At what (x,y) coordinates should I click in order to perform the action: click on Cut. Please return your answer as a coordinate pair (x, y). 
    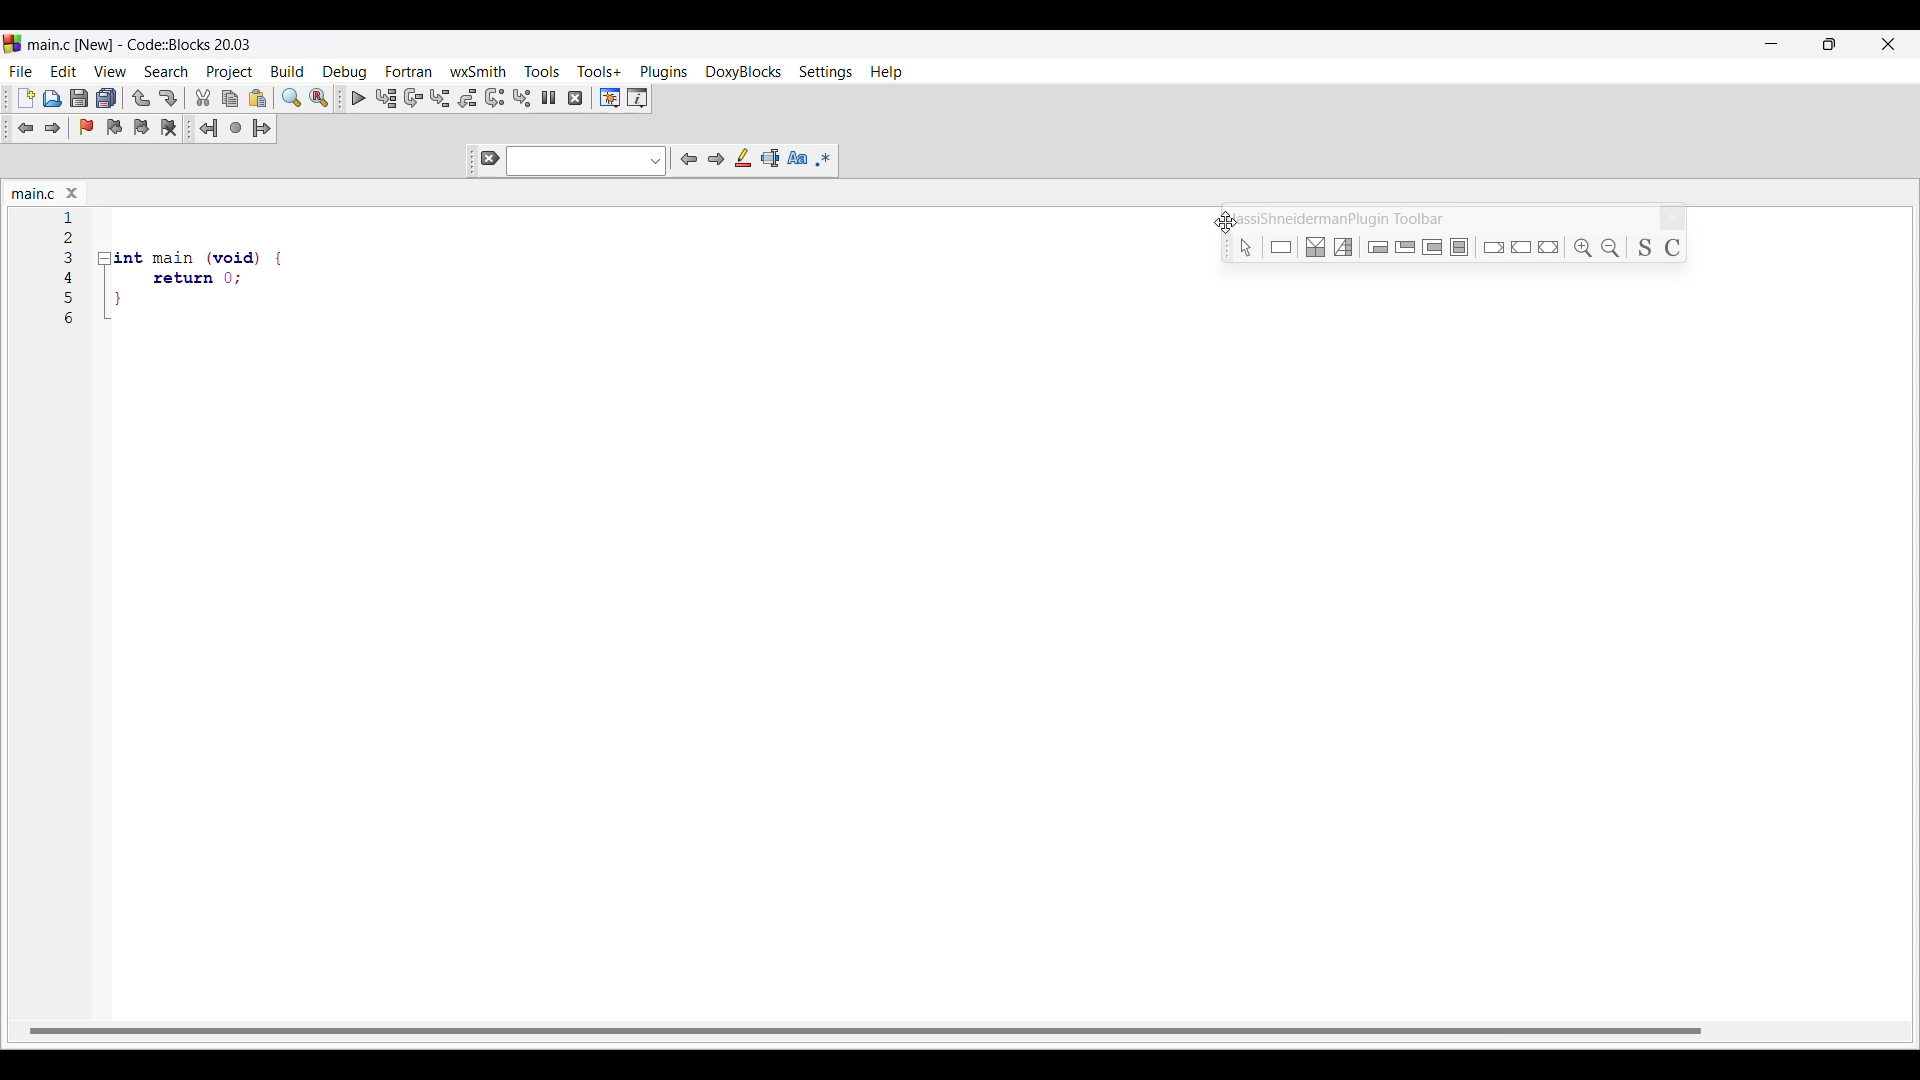
    Looking at the image, I should click on (203, 97).